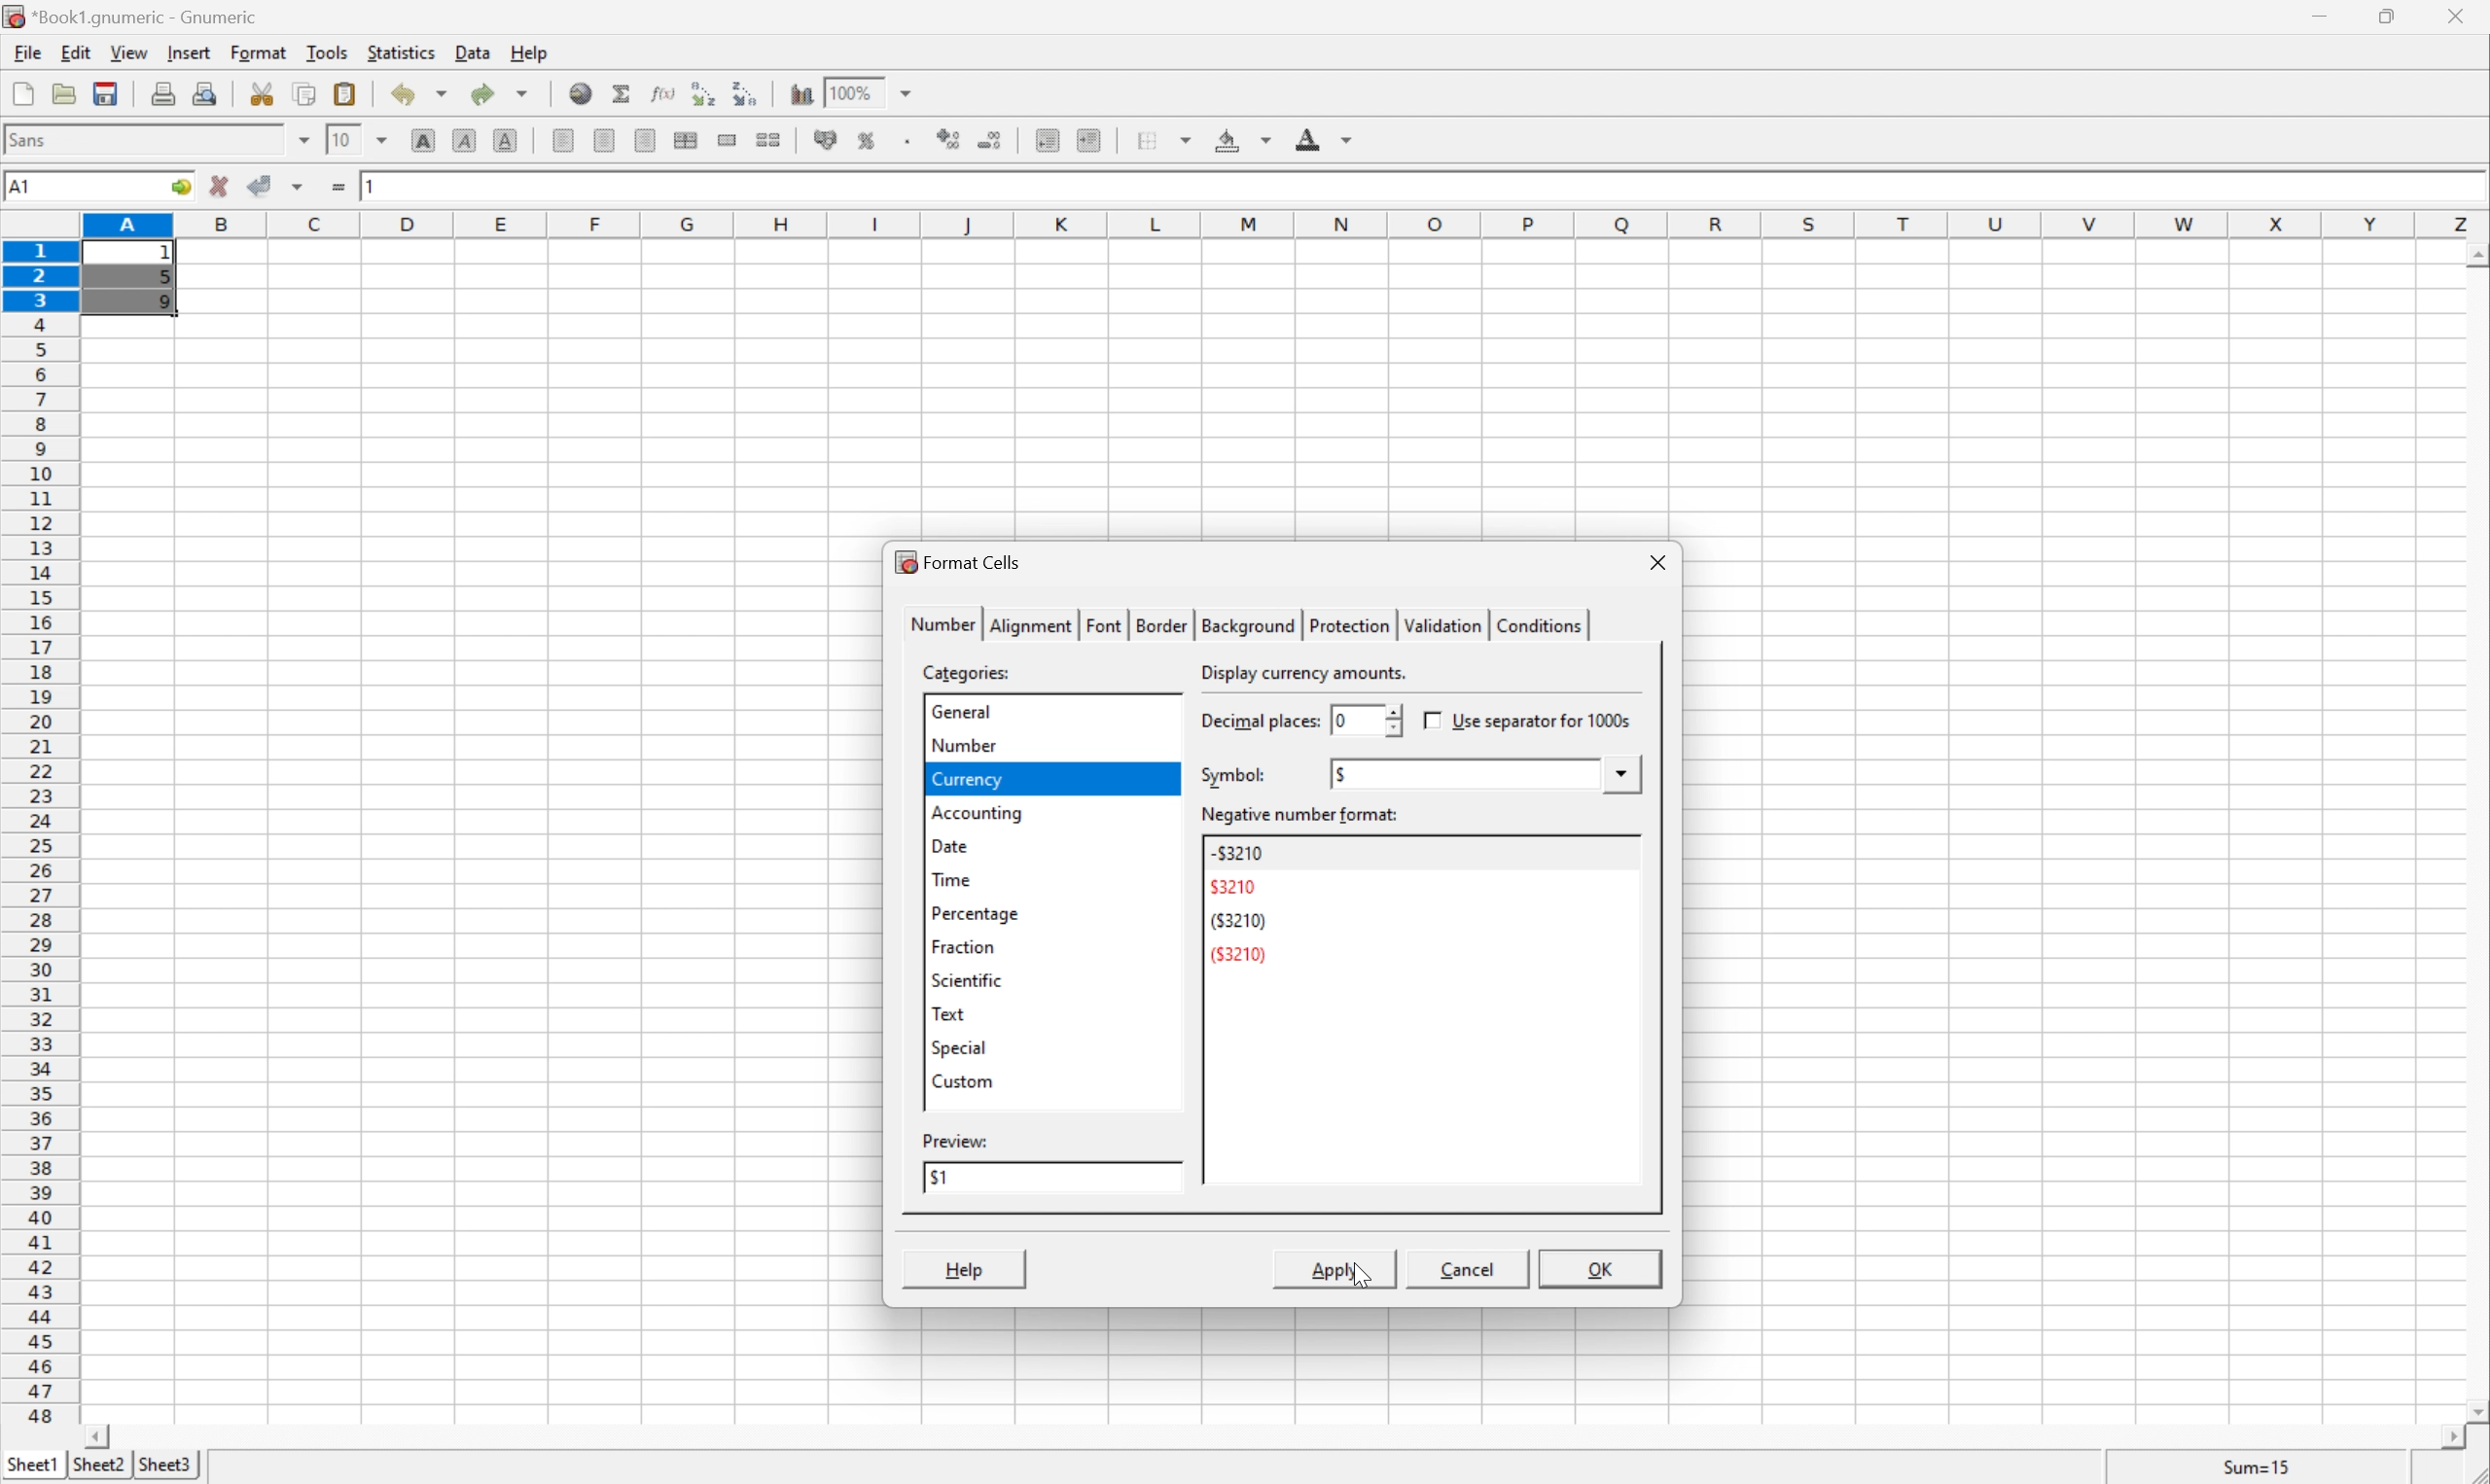 The height and width of the screenshot is (1484, 2490). What do you see at coordinates (181, 188) in the screenshot?
I see `go to` at bounding box center [181, 188].